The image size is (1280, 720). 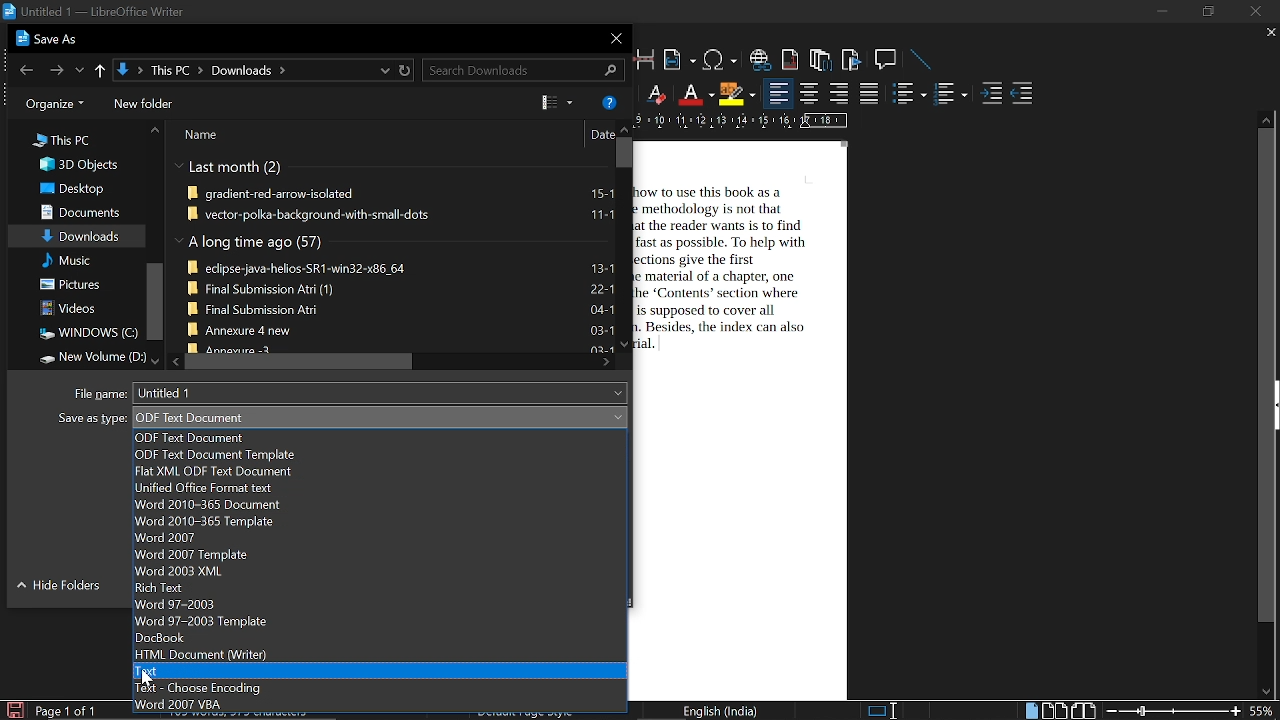 What do you see at coordinates (400, 308) in the screenshot?
I see `Final Submission Atri 04-1` at bounding box center [400, 308].